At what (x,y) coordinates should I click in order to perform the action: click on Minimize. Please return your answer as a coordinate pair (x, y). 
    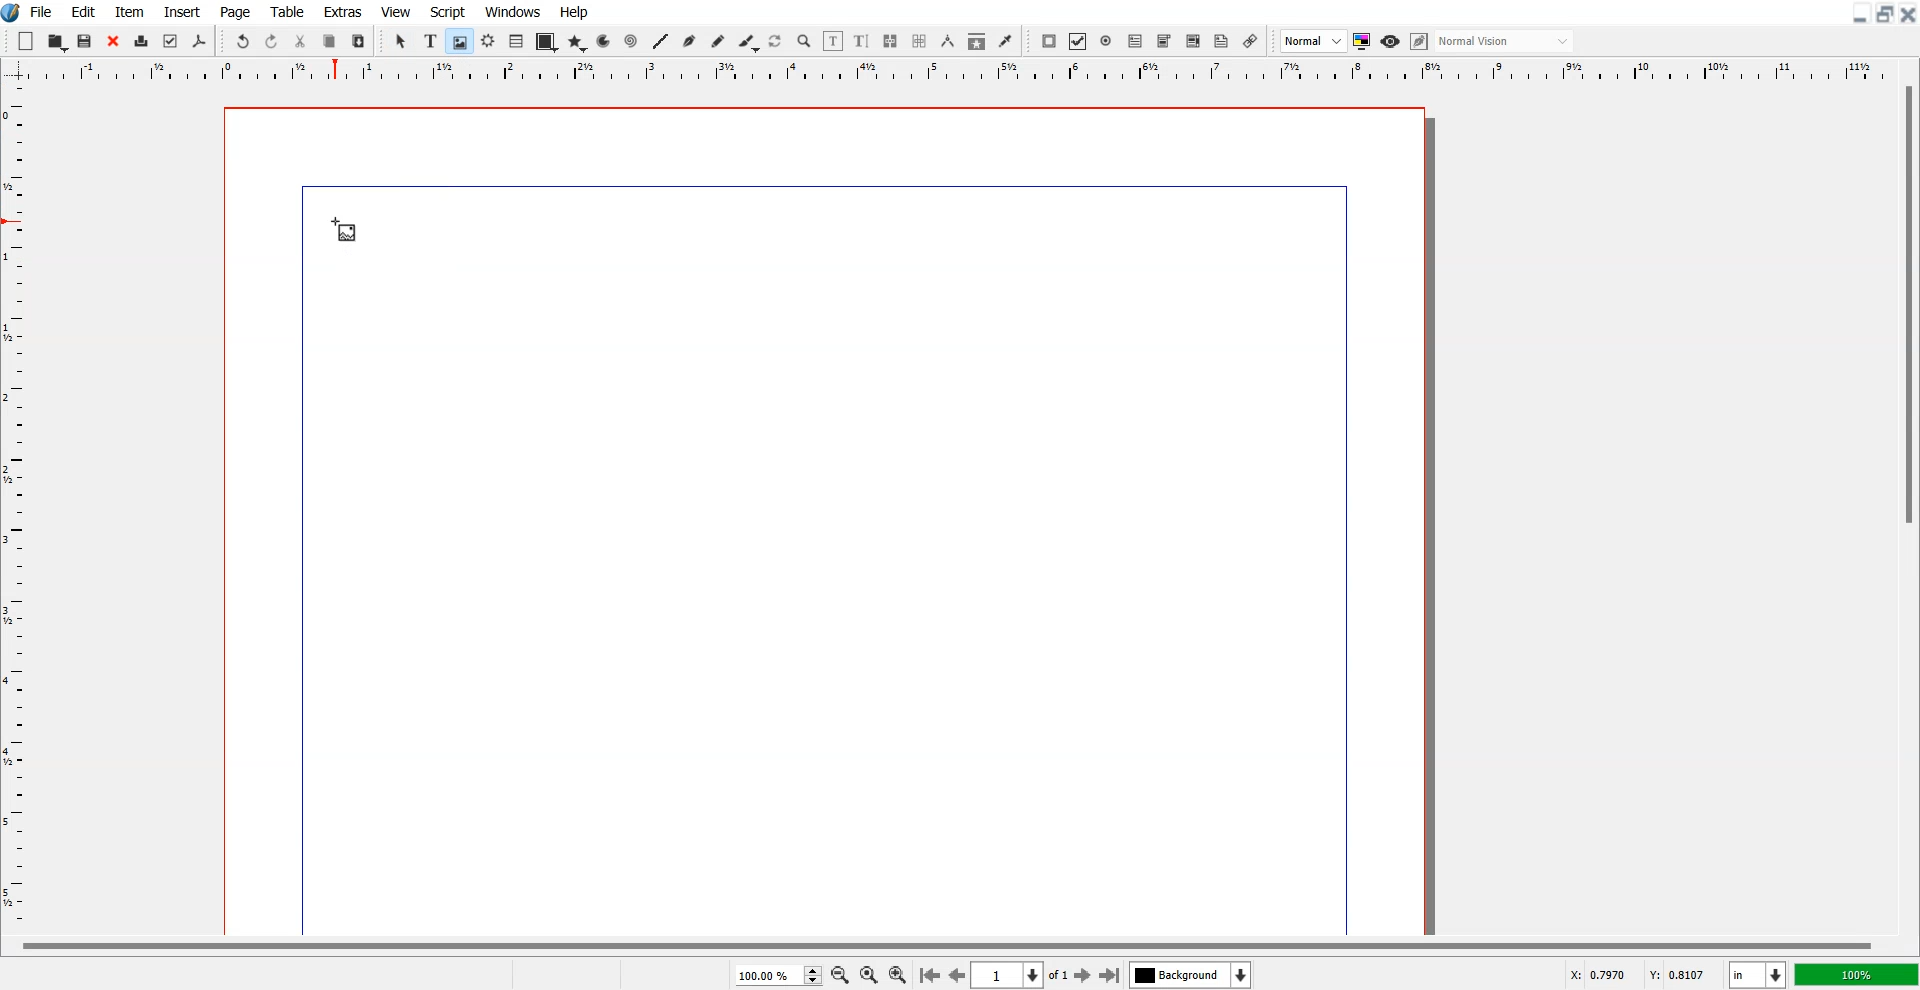
    Looking at the image, I should click on (1858, 14).